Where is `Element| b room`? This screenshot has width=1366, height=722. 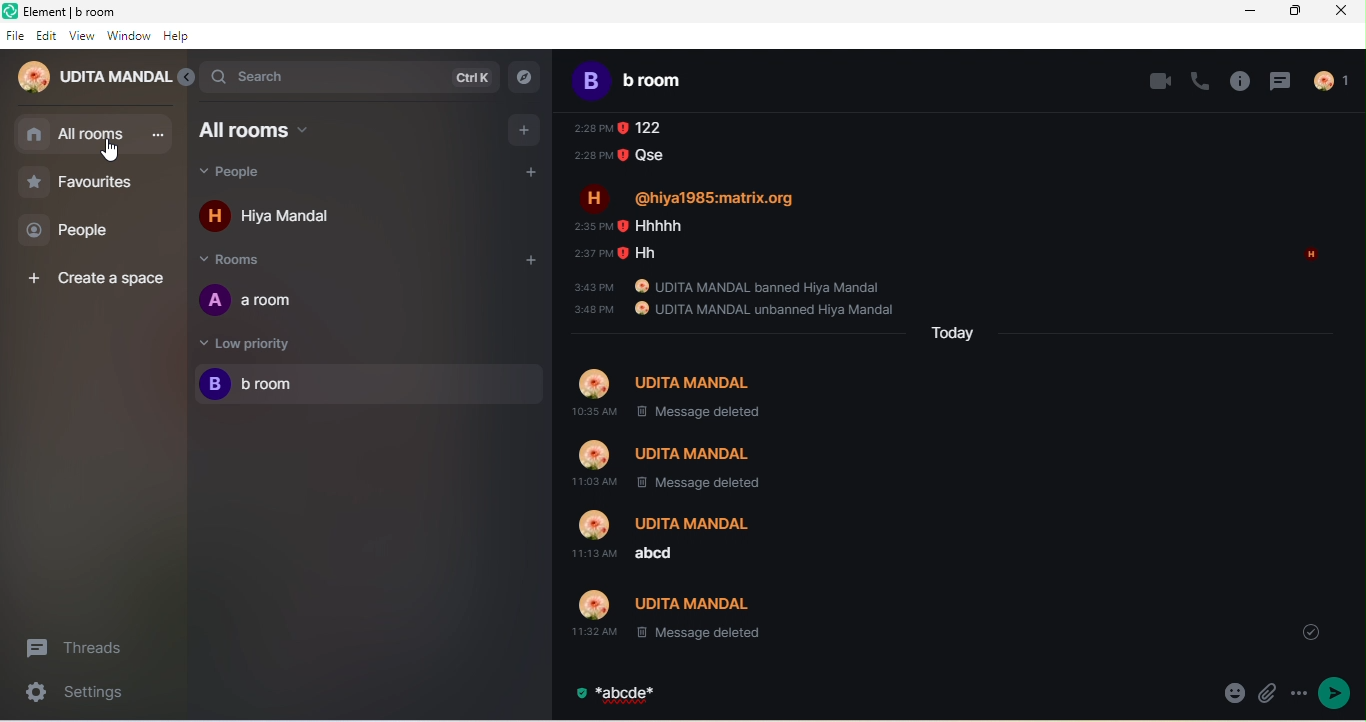
Element| b room is located at coordinates (93, 11).